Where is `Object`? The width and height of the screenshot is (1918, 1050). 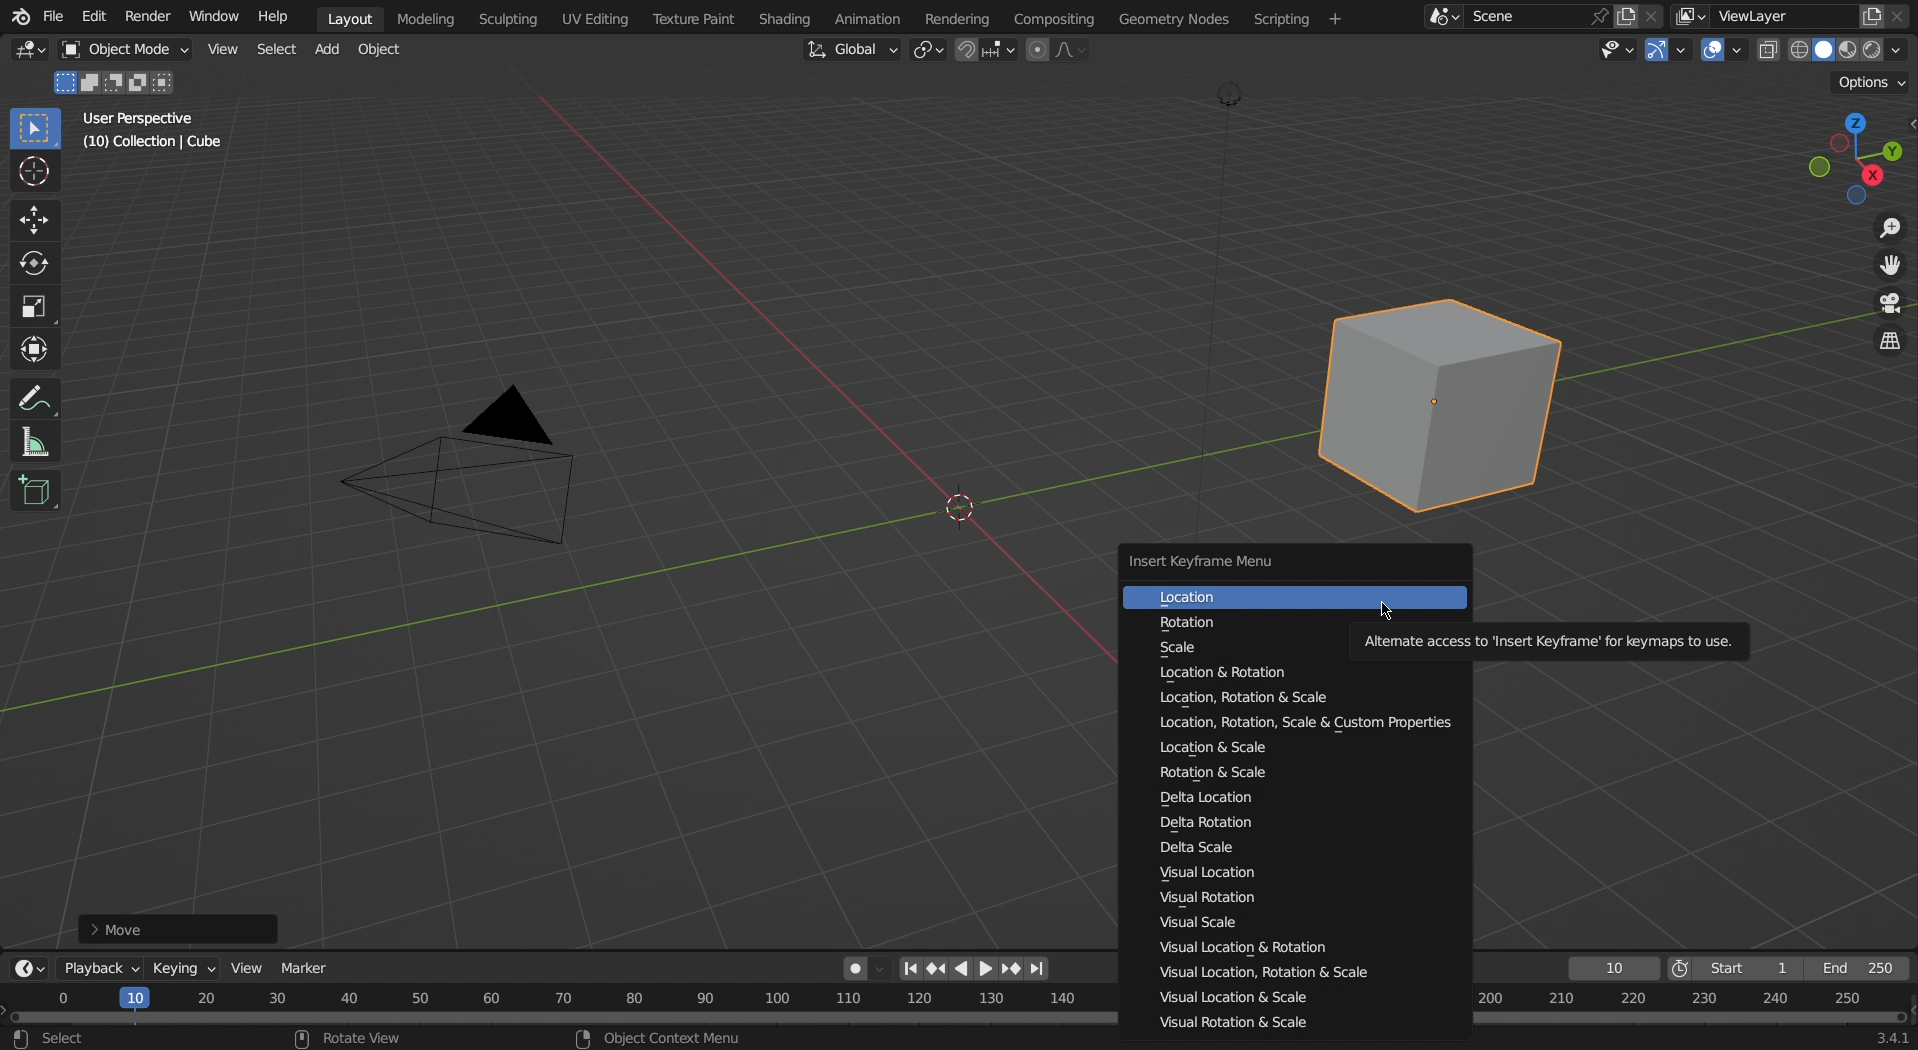
Object is located at coordinates (383, 50).